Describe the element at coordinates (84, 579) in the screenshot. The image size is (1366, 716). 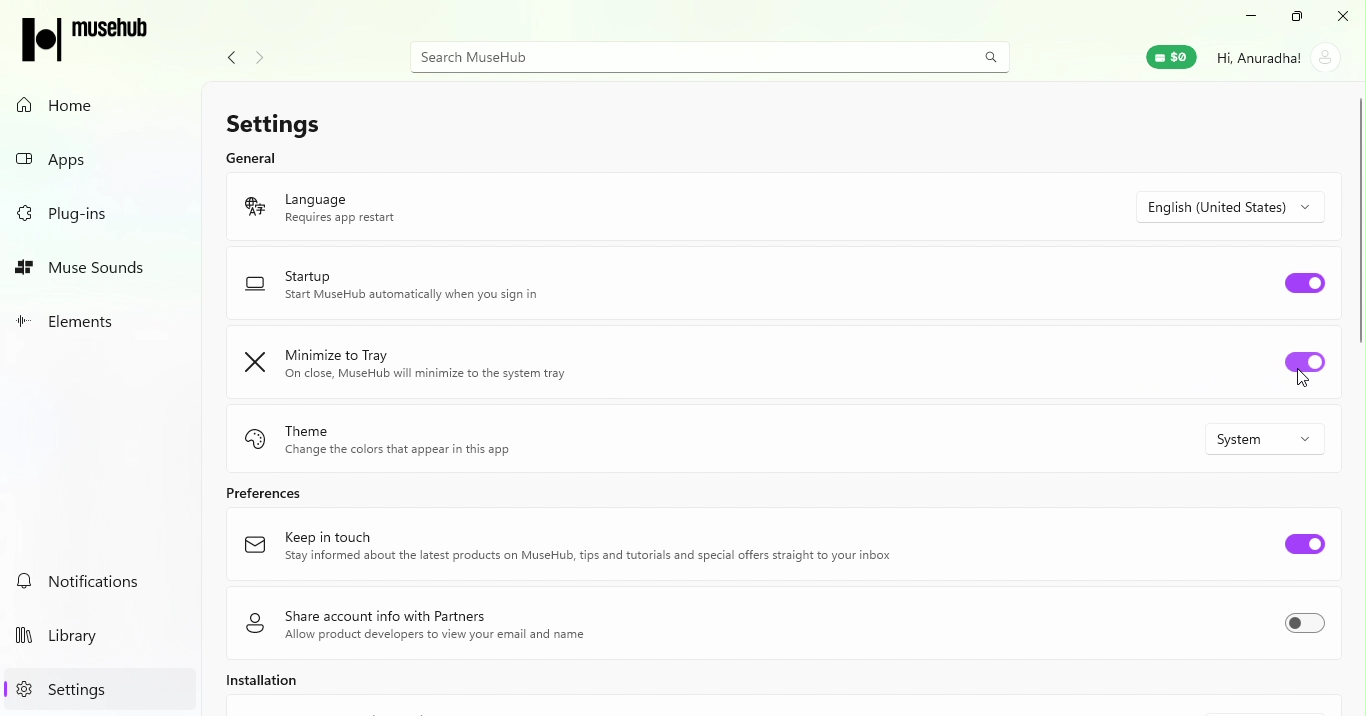
I see `Notifications` at that location.